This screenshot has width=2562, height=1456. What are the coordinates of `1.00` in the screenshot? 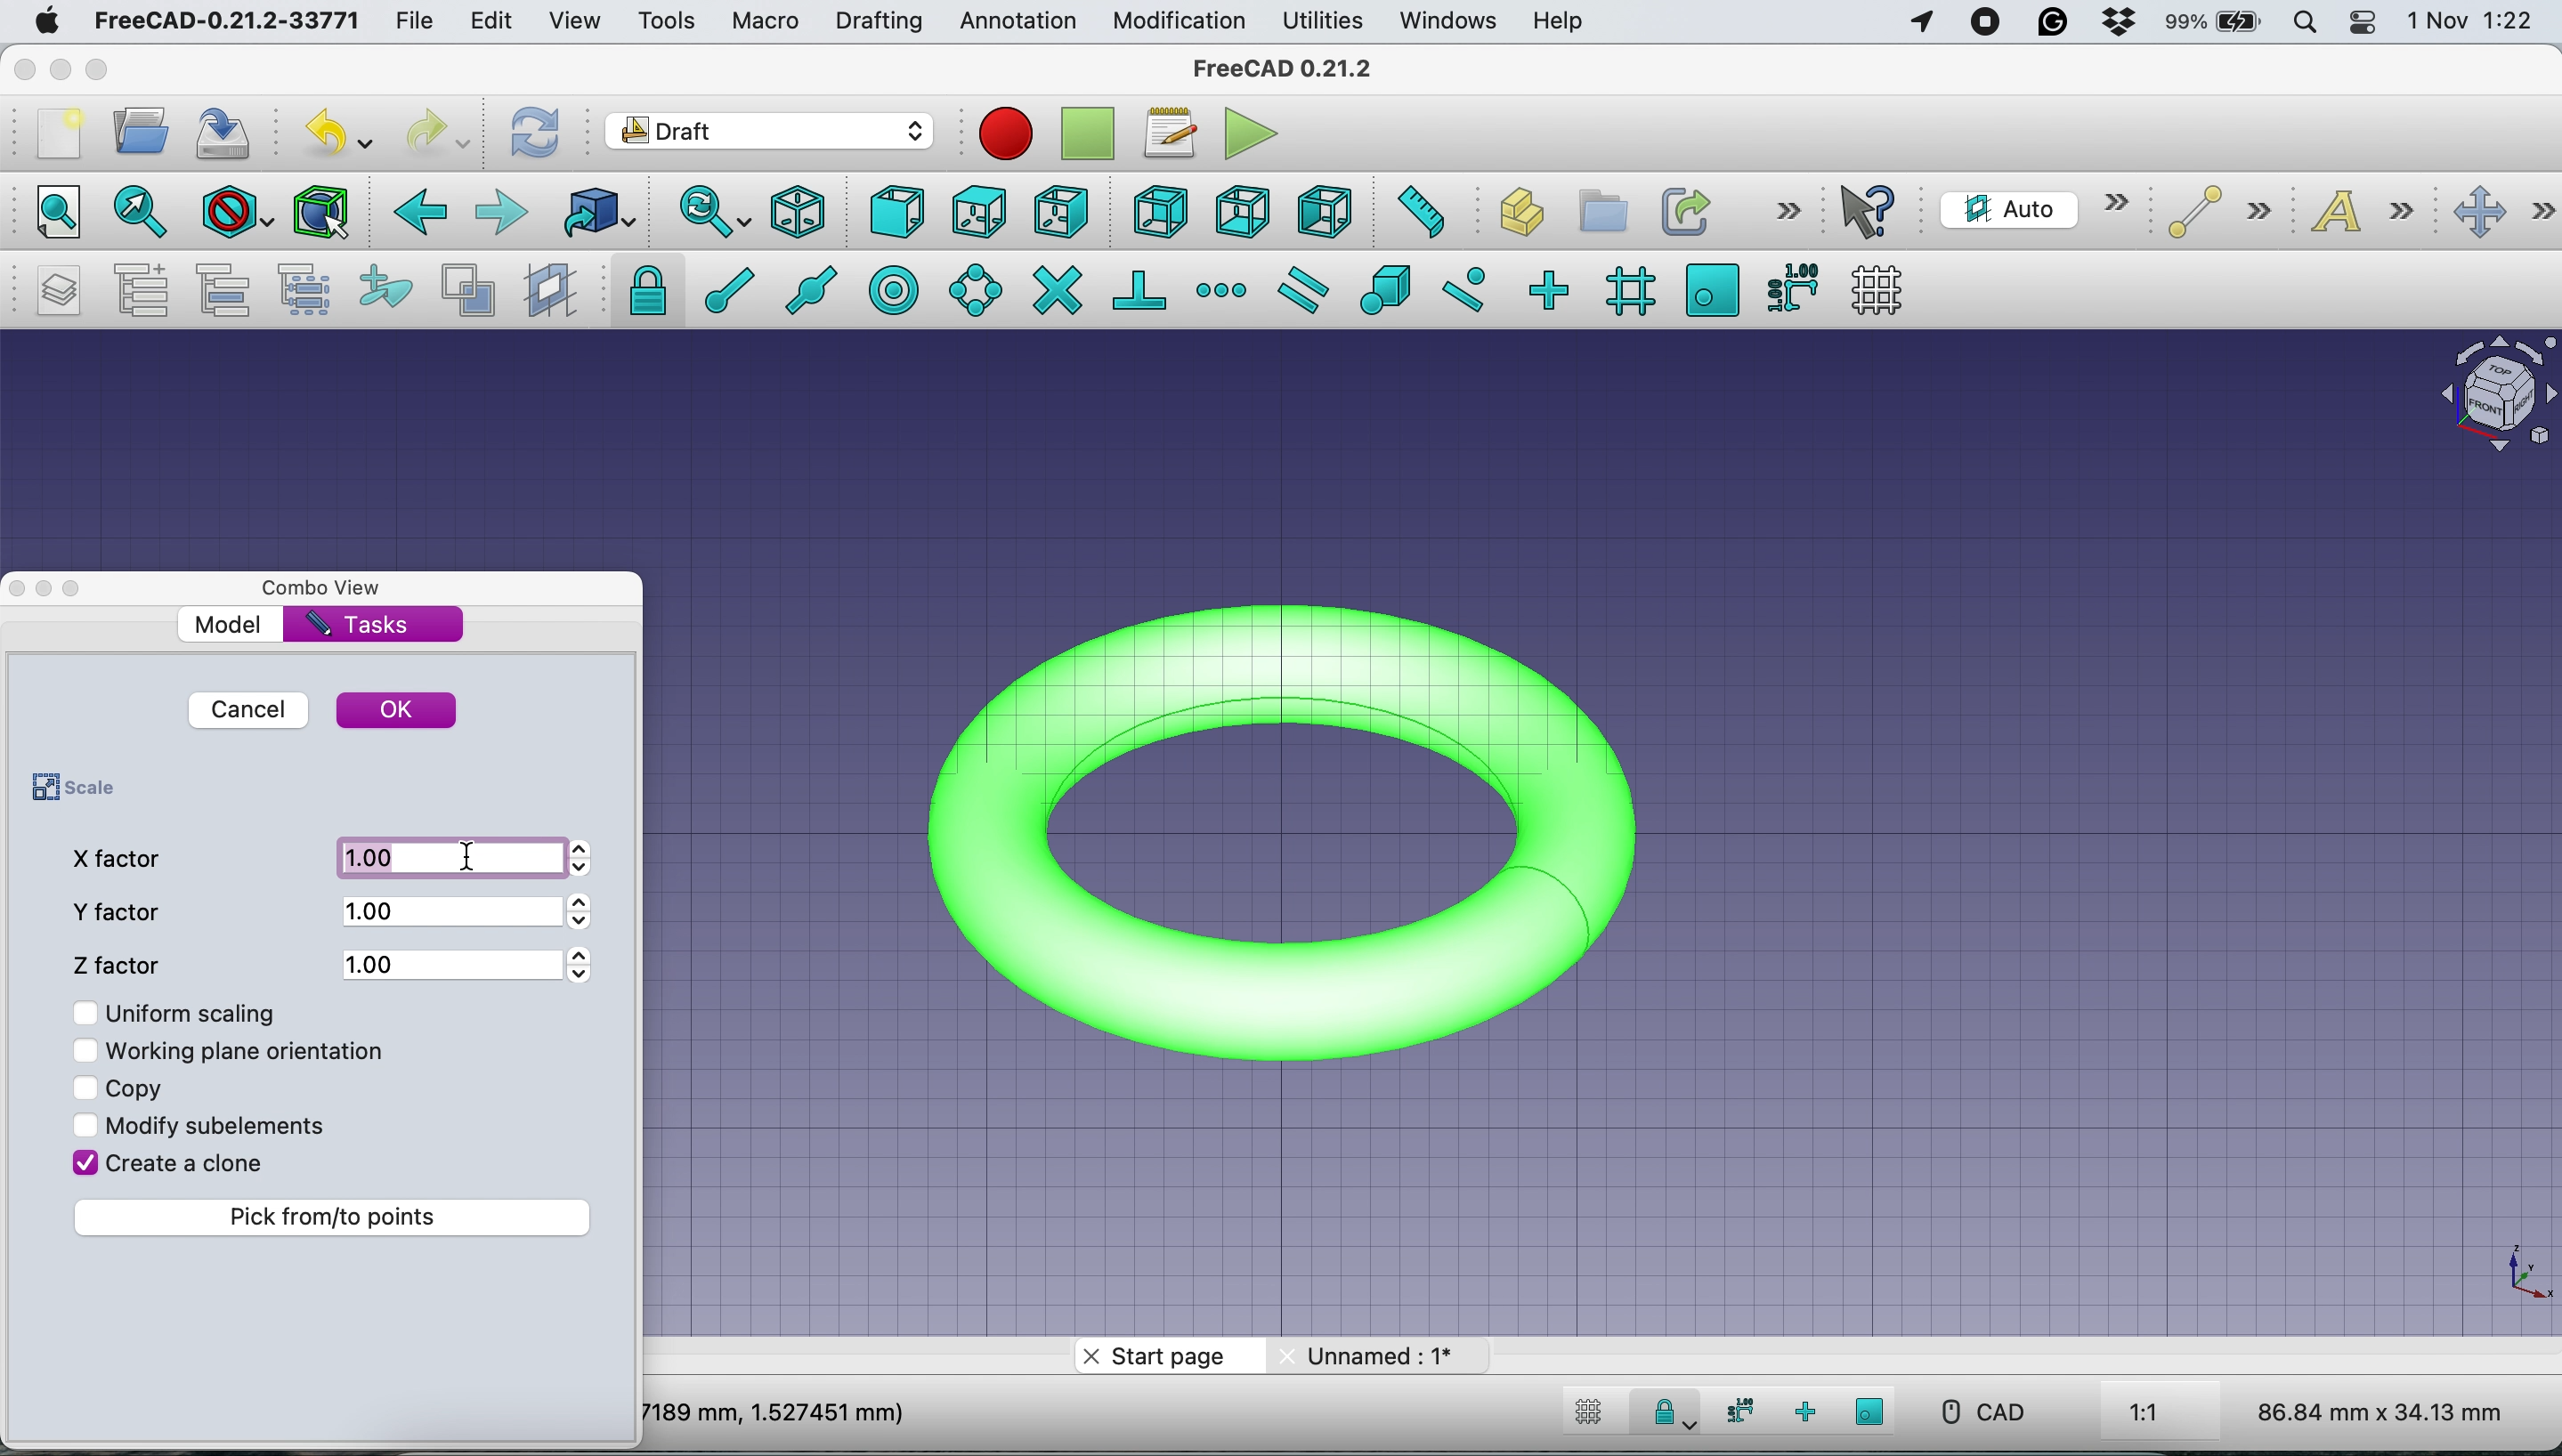 It's located at (448, 909).